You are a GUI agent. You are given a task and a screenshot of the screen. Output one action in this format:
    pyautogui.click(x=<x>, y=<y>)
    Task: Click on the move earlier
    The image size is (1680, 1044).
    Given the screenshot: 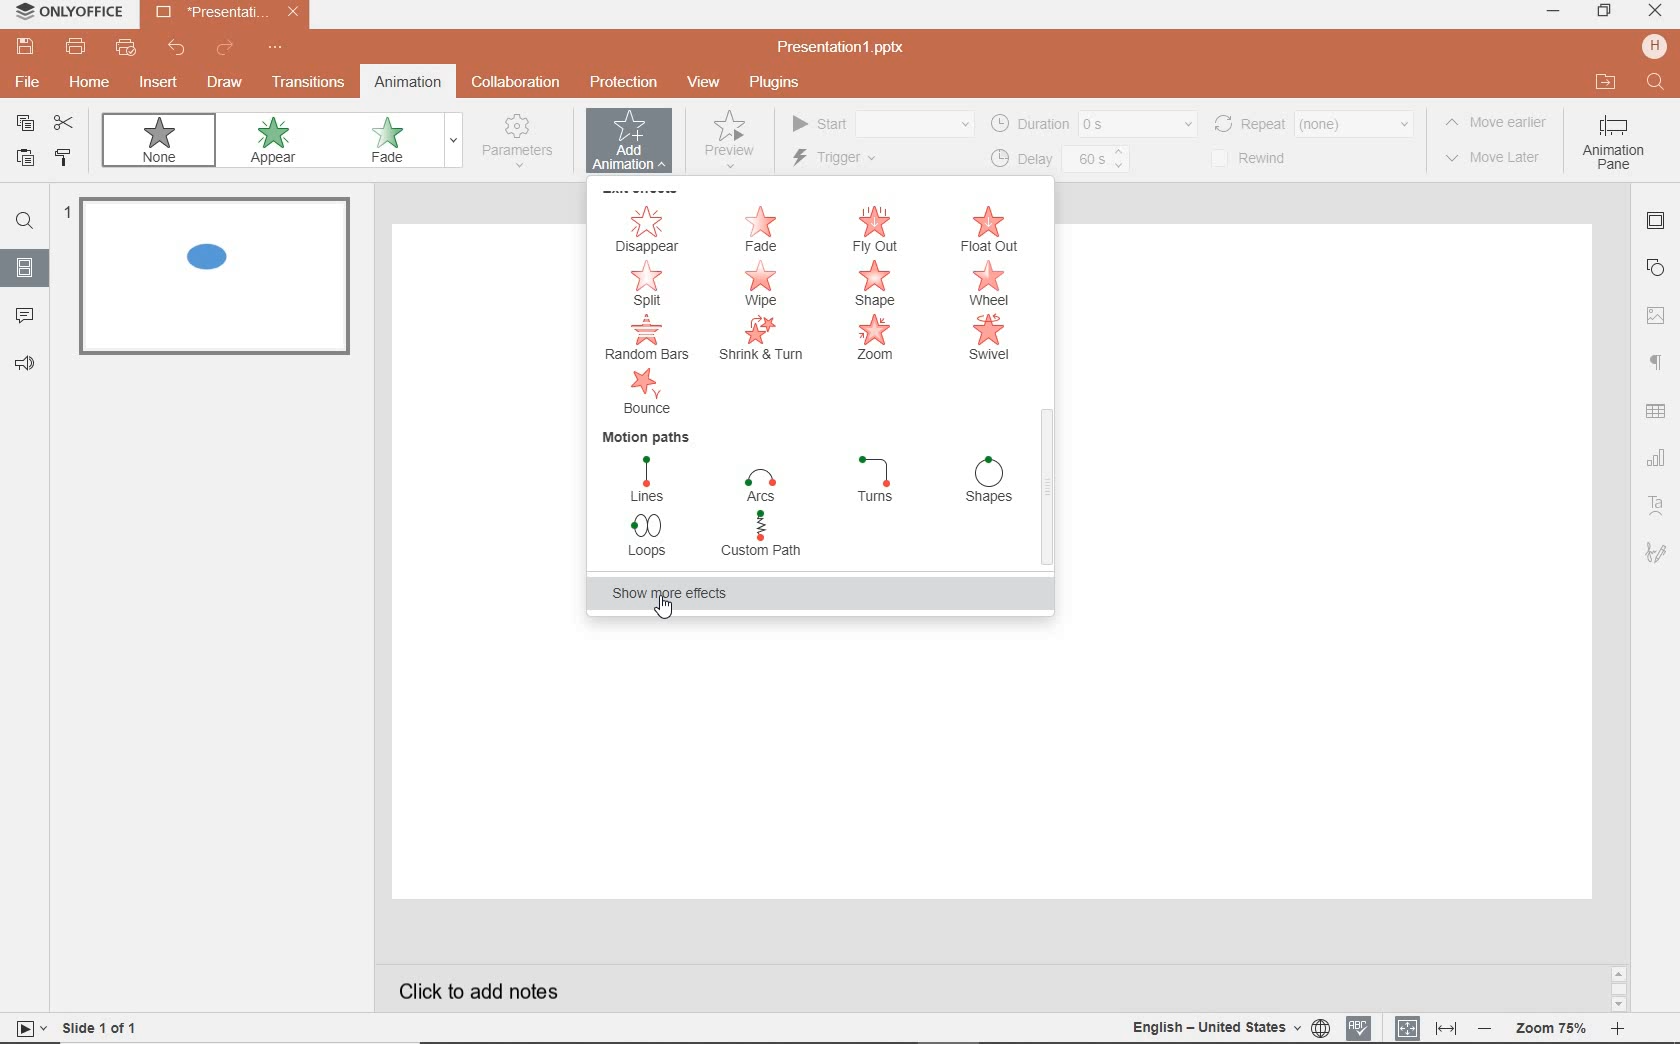 What is the action you would take?
    pyautogui.click(x=1501, y=125)
    